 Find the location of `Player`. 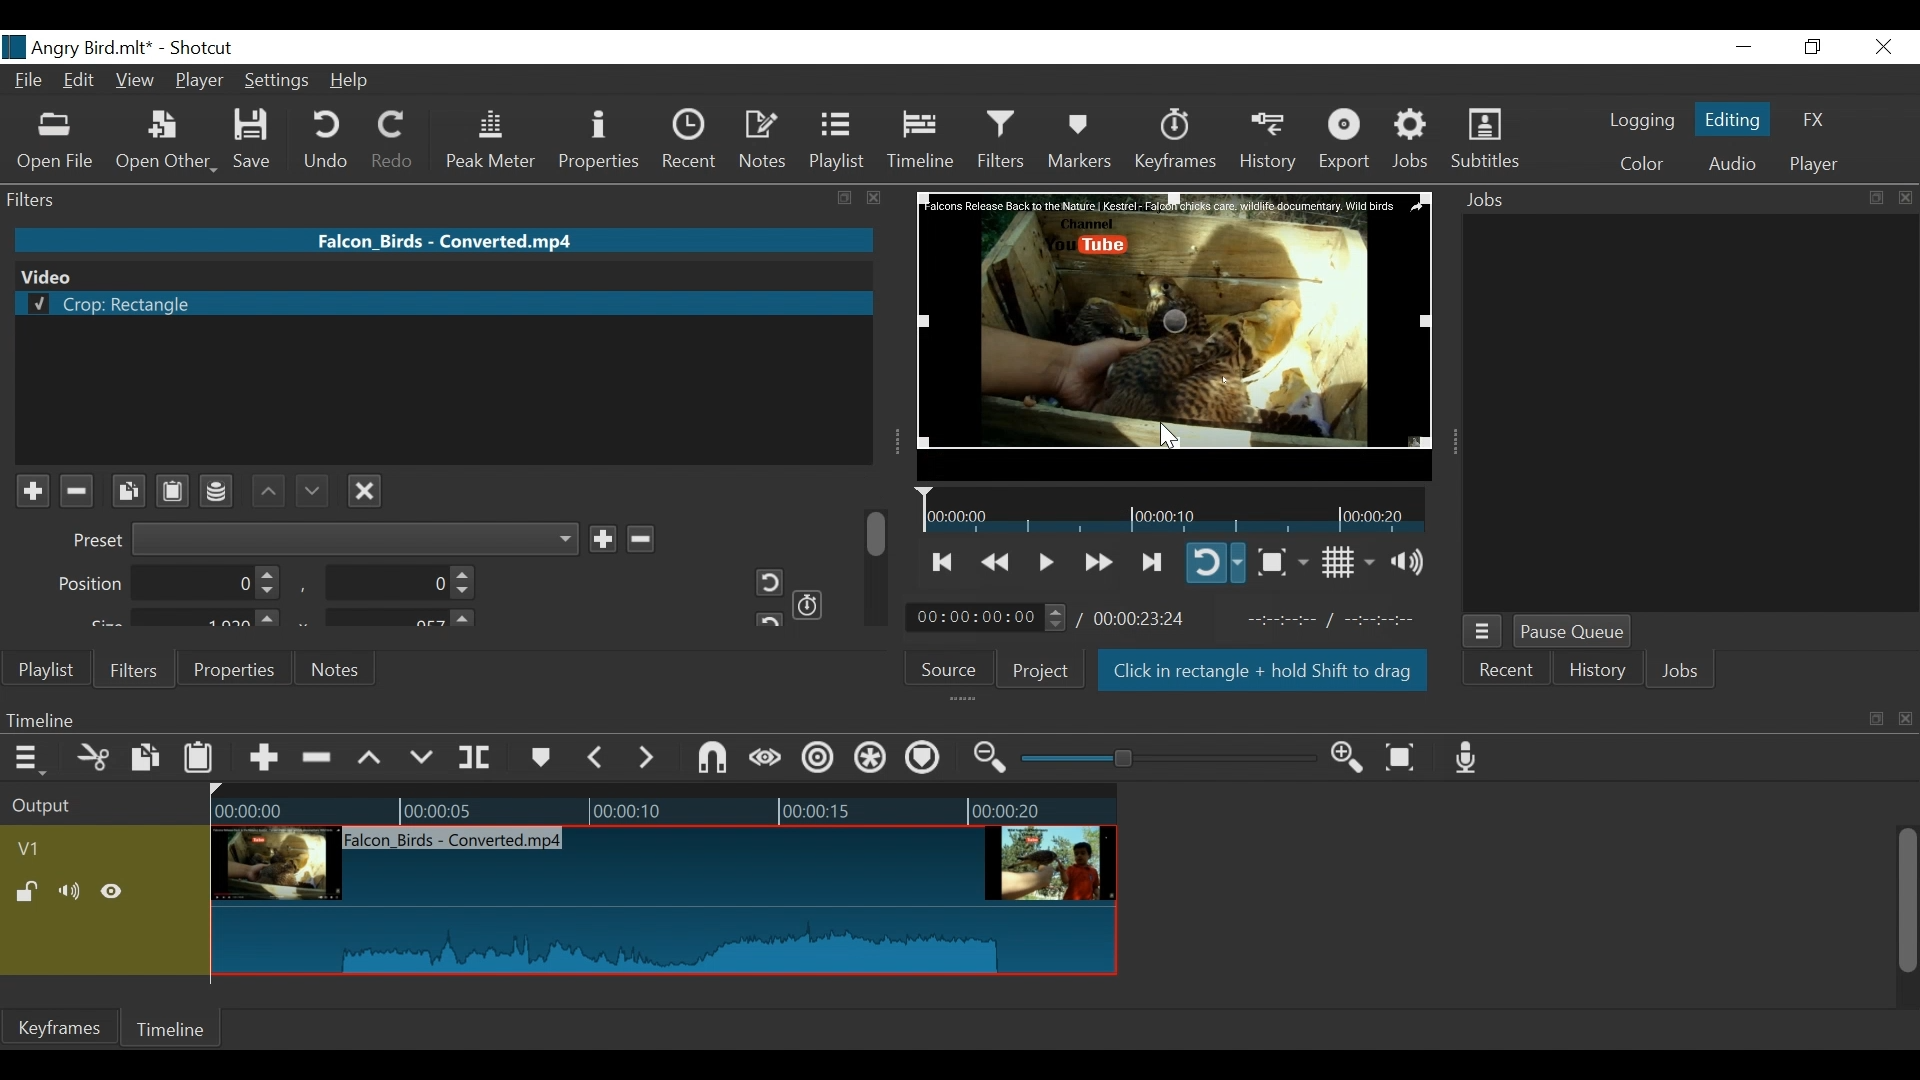

Player is located at coordinates (201, 83).